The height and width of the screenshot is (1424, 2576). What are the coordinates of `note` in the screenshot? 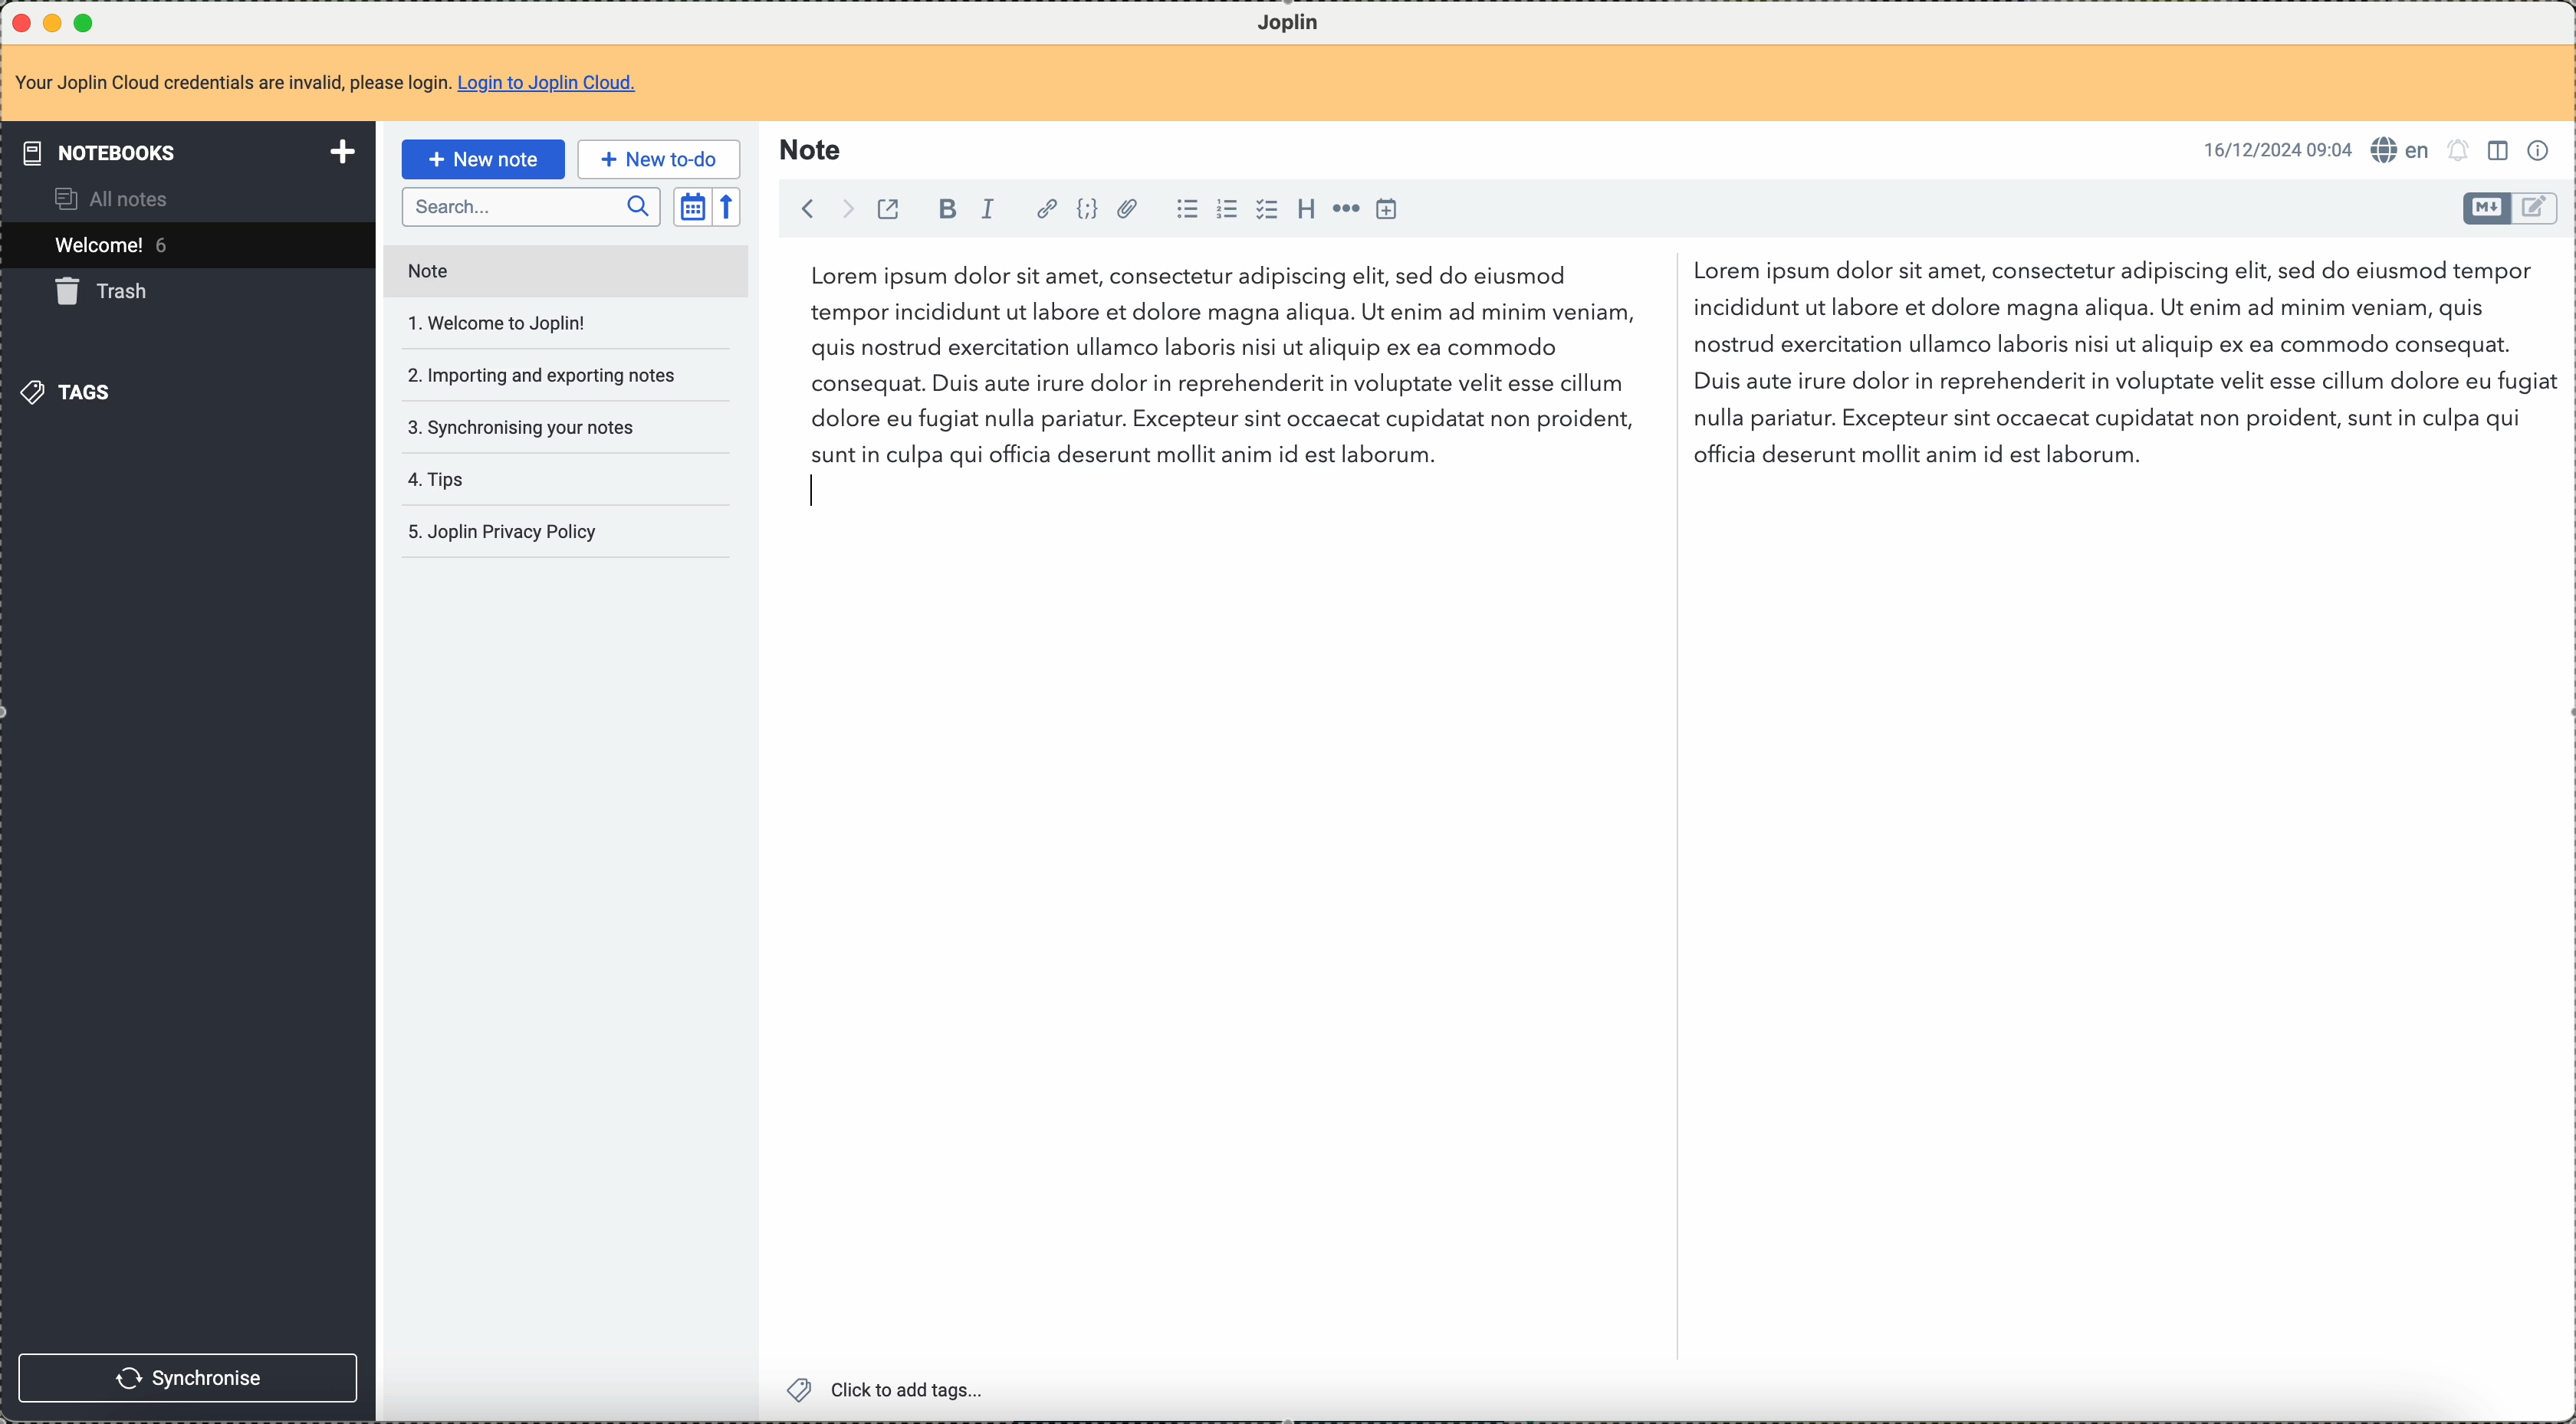 It's located at (425, 268).